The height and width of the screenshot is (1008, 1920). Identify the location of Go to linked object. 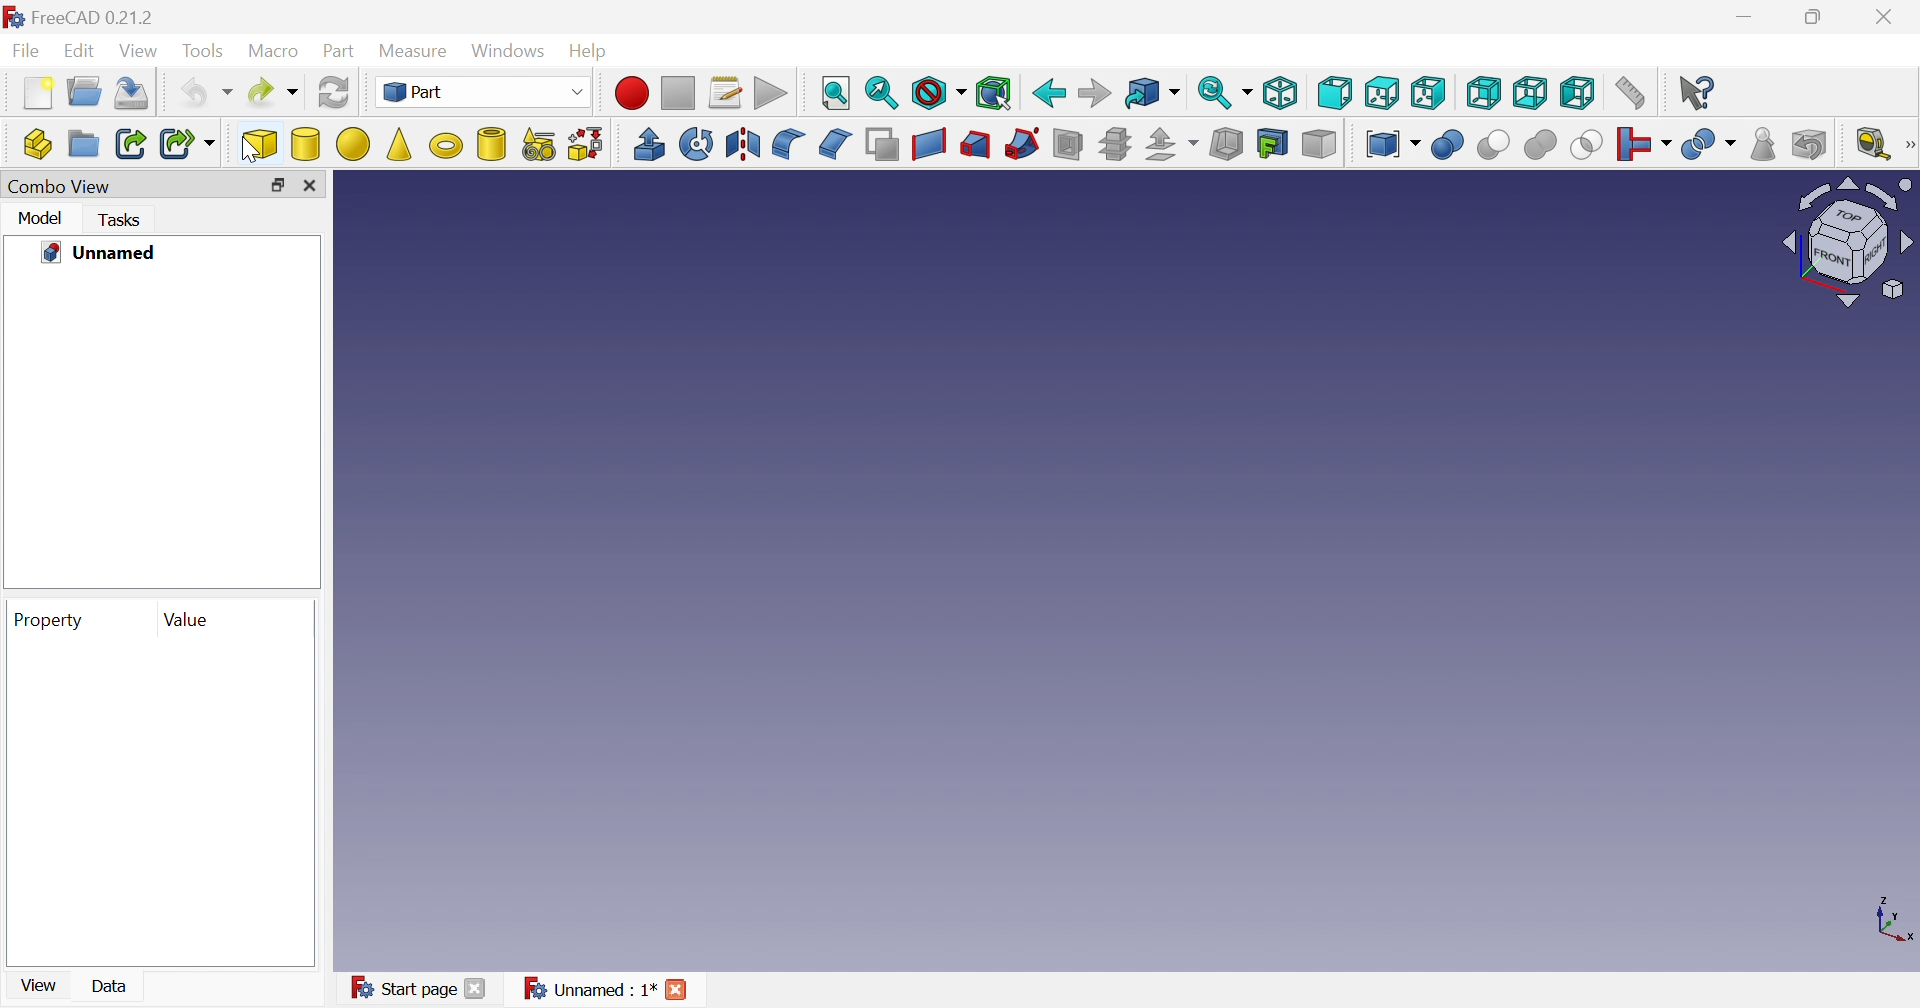
(1151, 95).